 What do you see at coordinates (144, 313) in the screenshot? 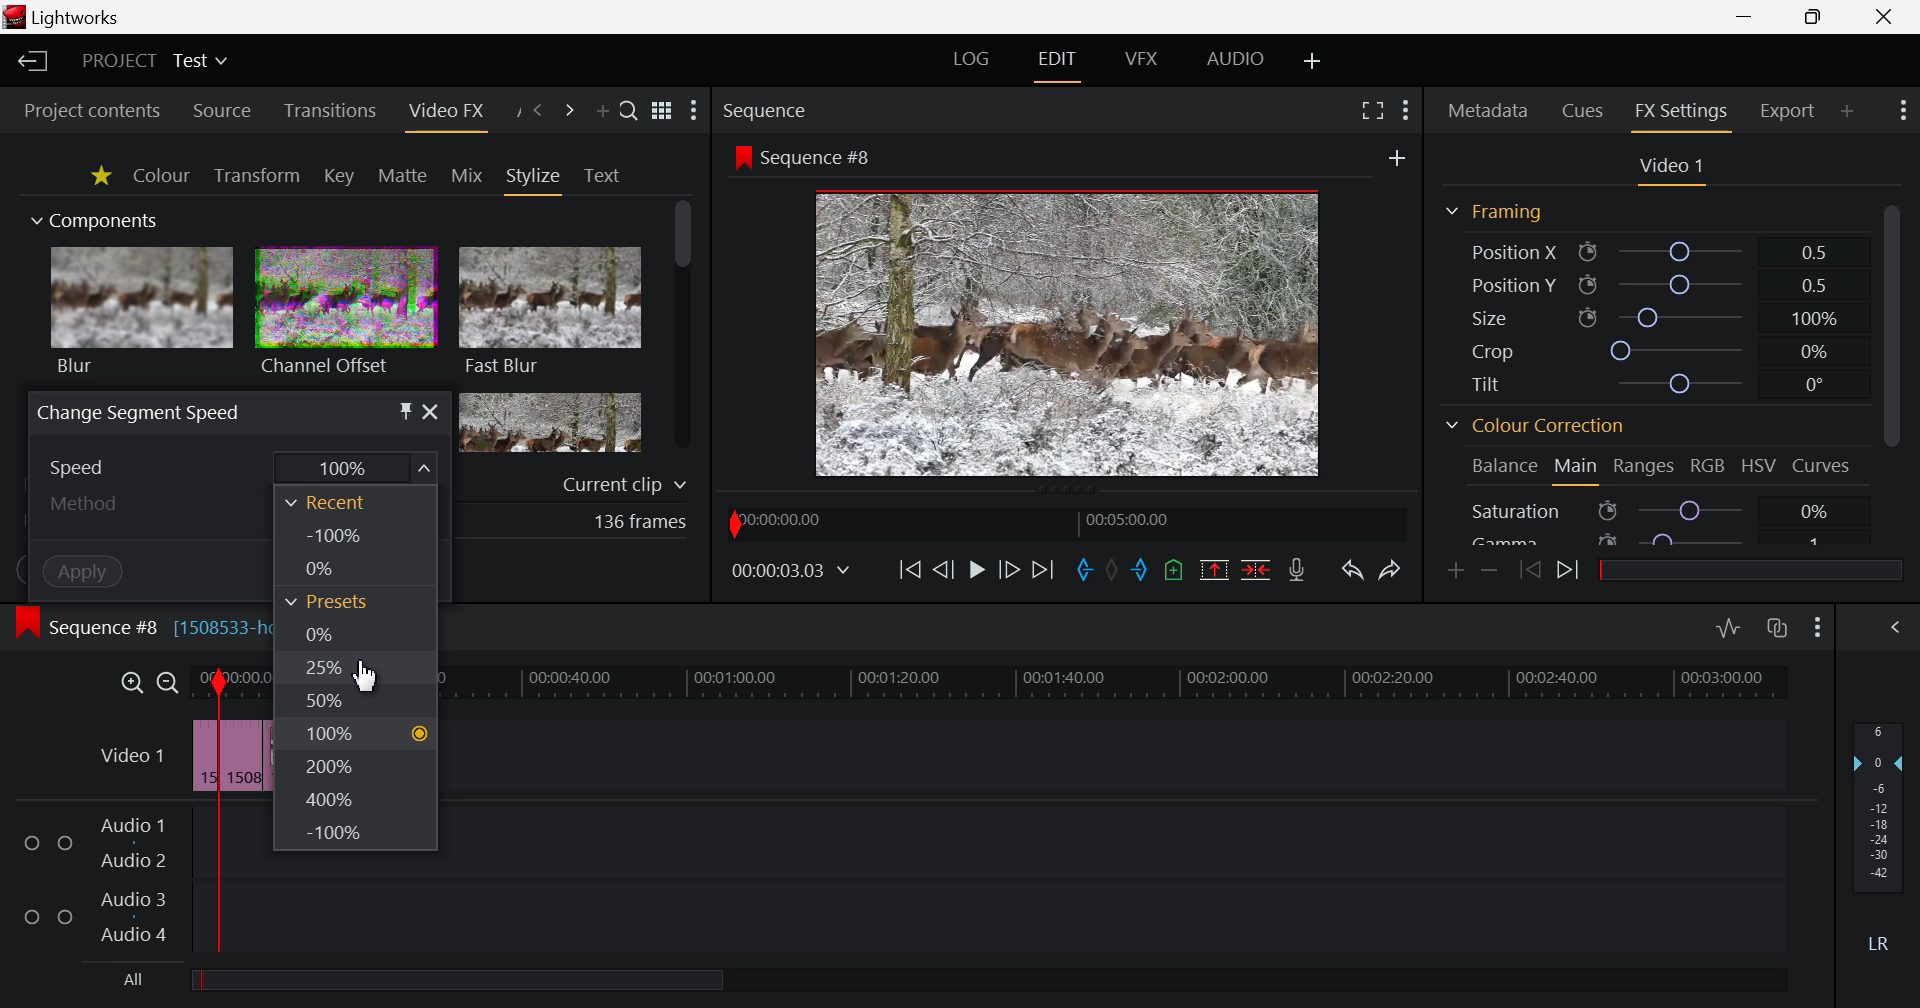
I see `Blur` at bounding box center [144, 313].